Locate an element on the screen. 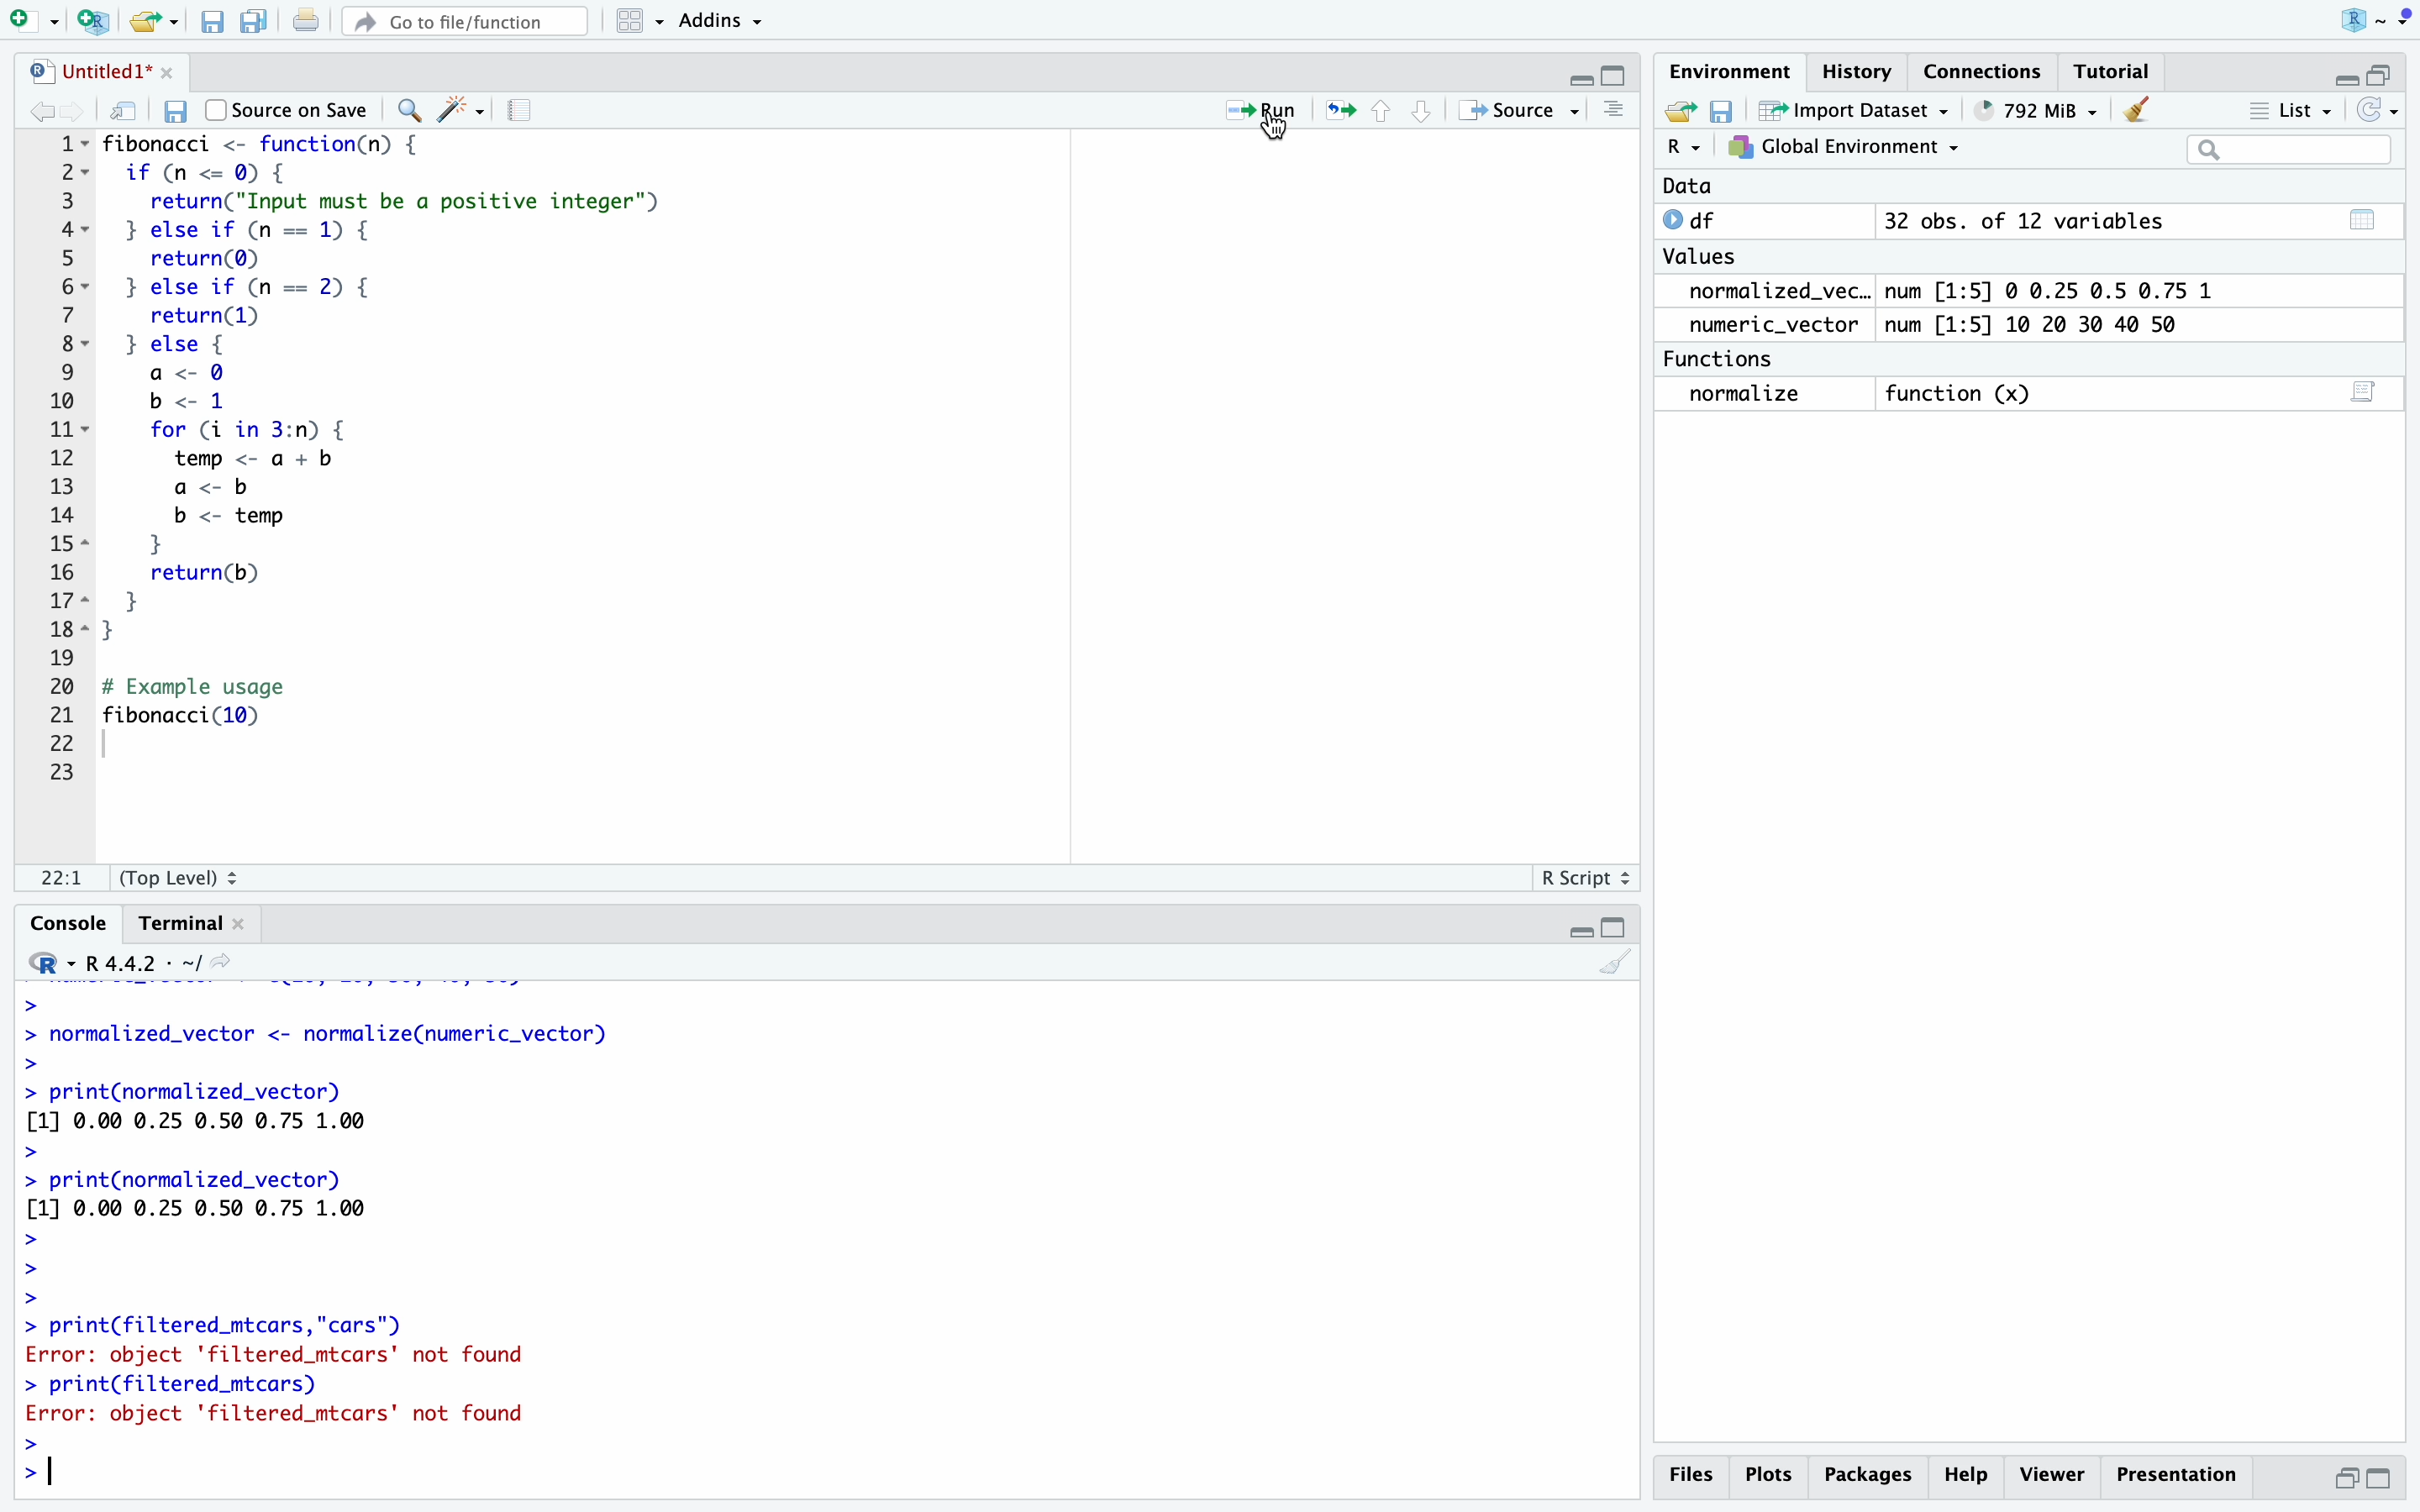  create a project is located at coordinates (96, 21).